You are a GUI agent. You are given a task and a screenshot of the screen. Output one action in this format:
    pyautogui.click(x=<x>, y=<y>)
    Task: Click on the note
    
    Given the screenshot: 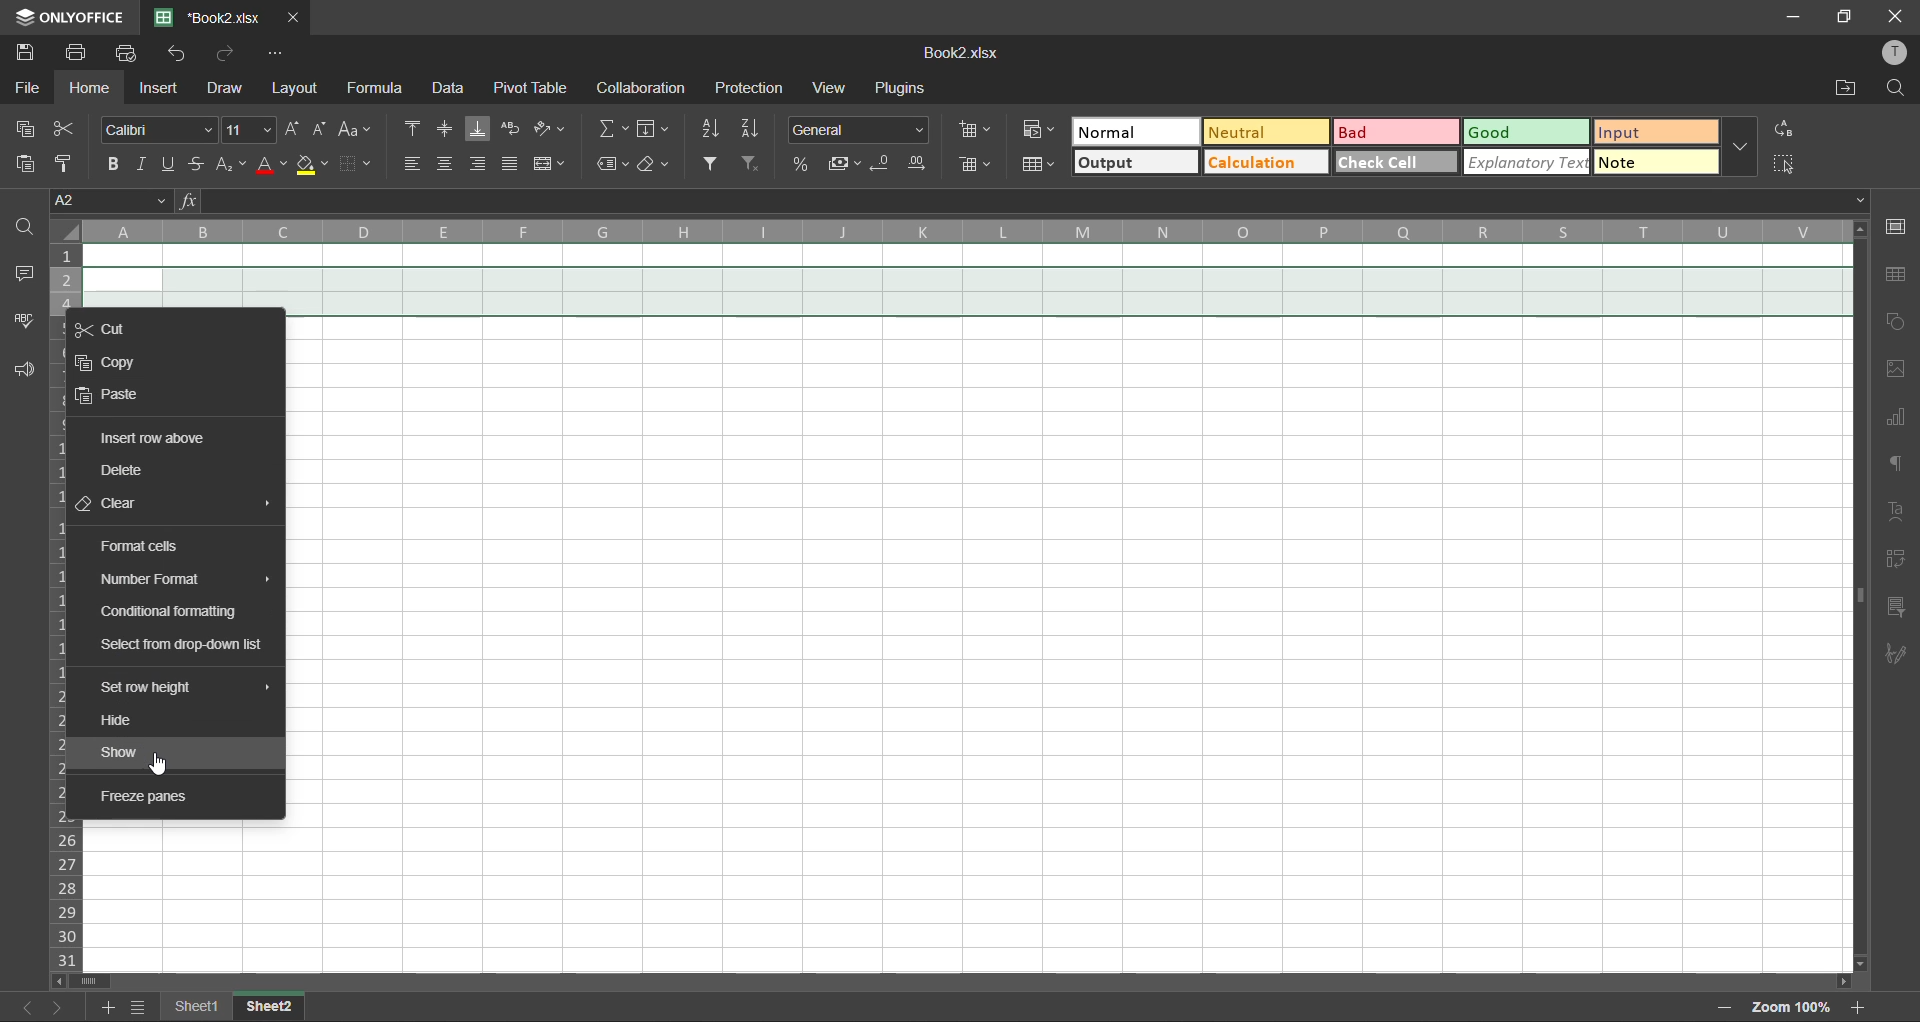 What is the action you would take?
    pyautogui.click(x=1654, y=160)
    